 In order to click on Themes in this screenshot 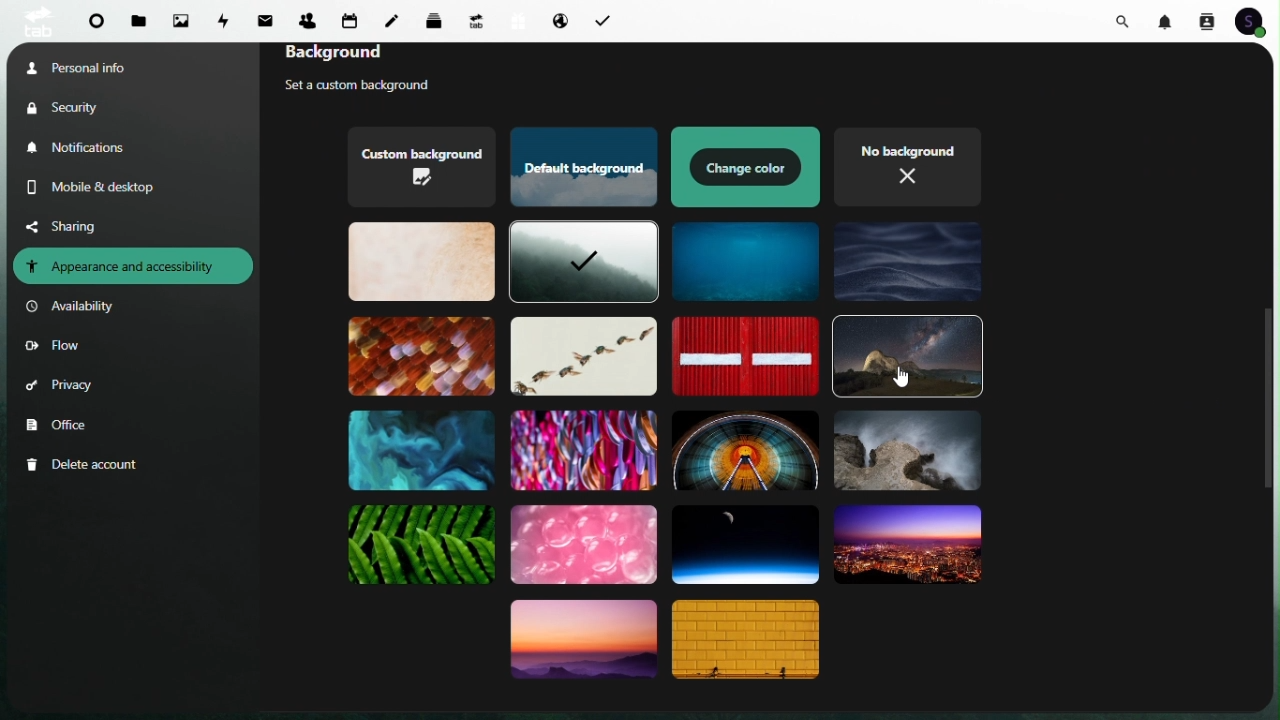, I will do `click(583, 644)`.